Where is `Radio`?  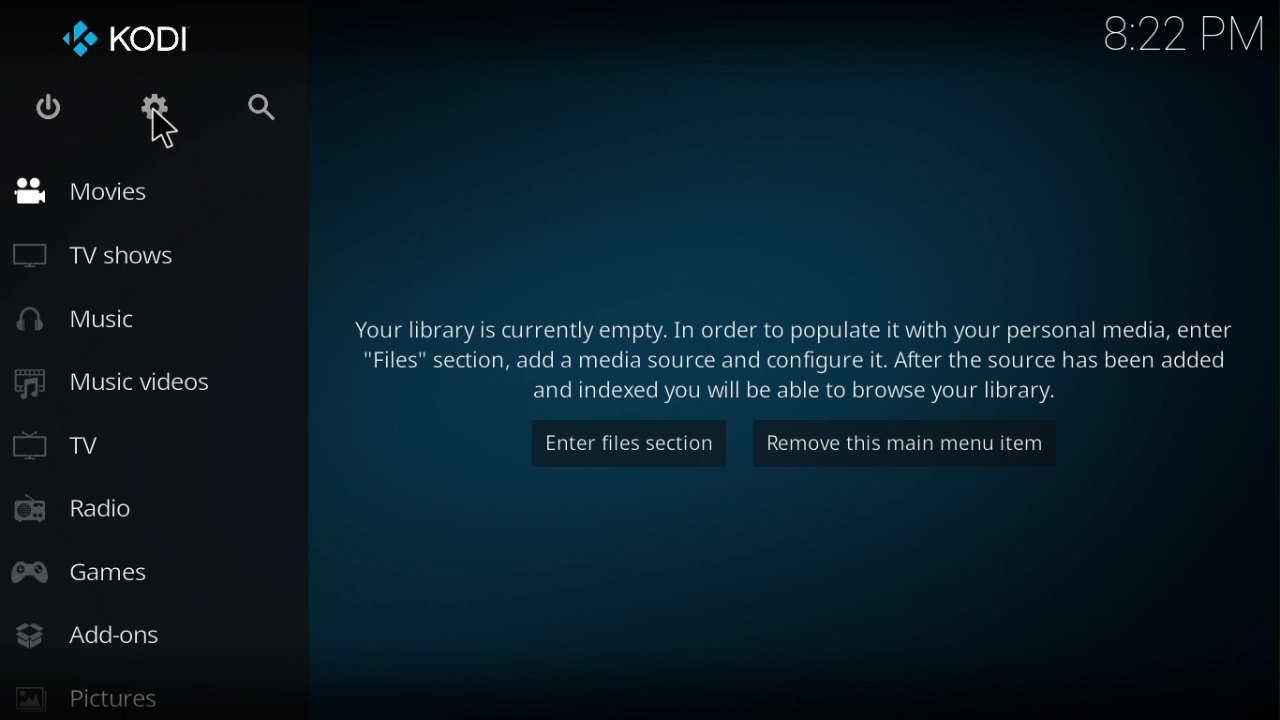
Radio is located at coordinates (93, 505).